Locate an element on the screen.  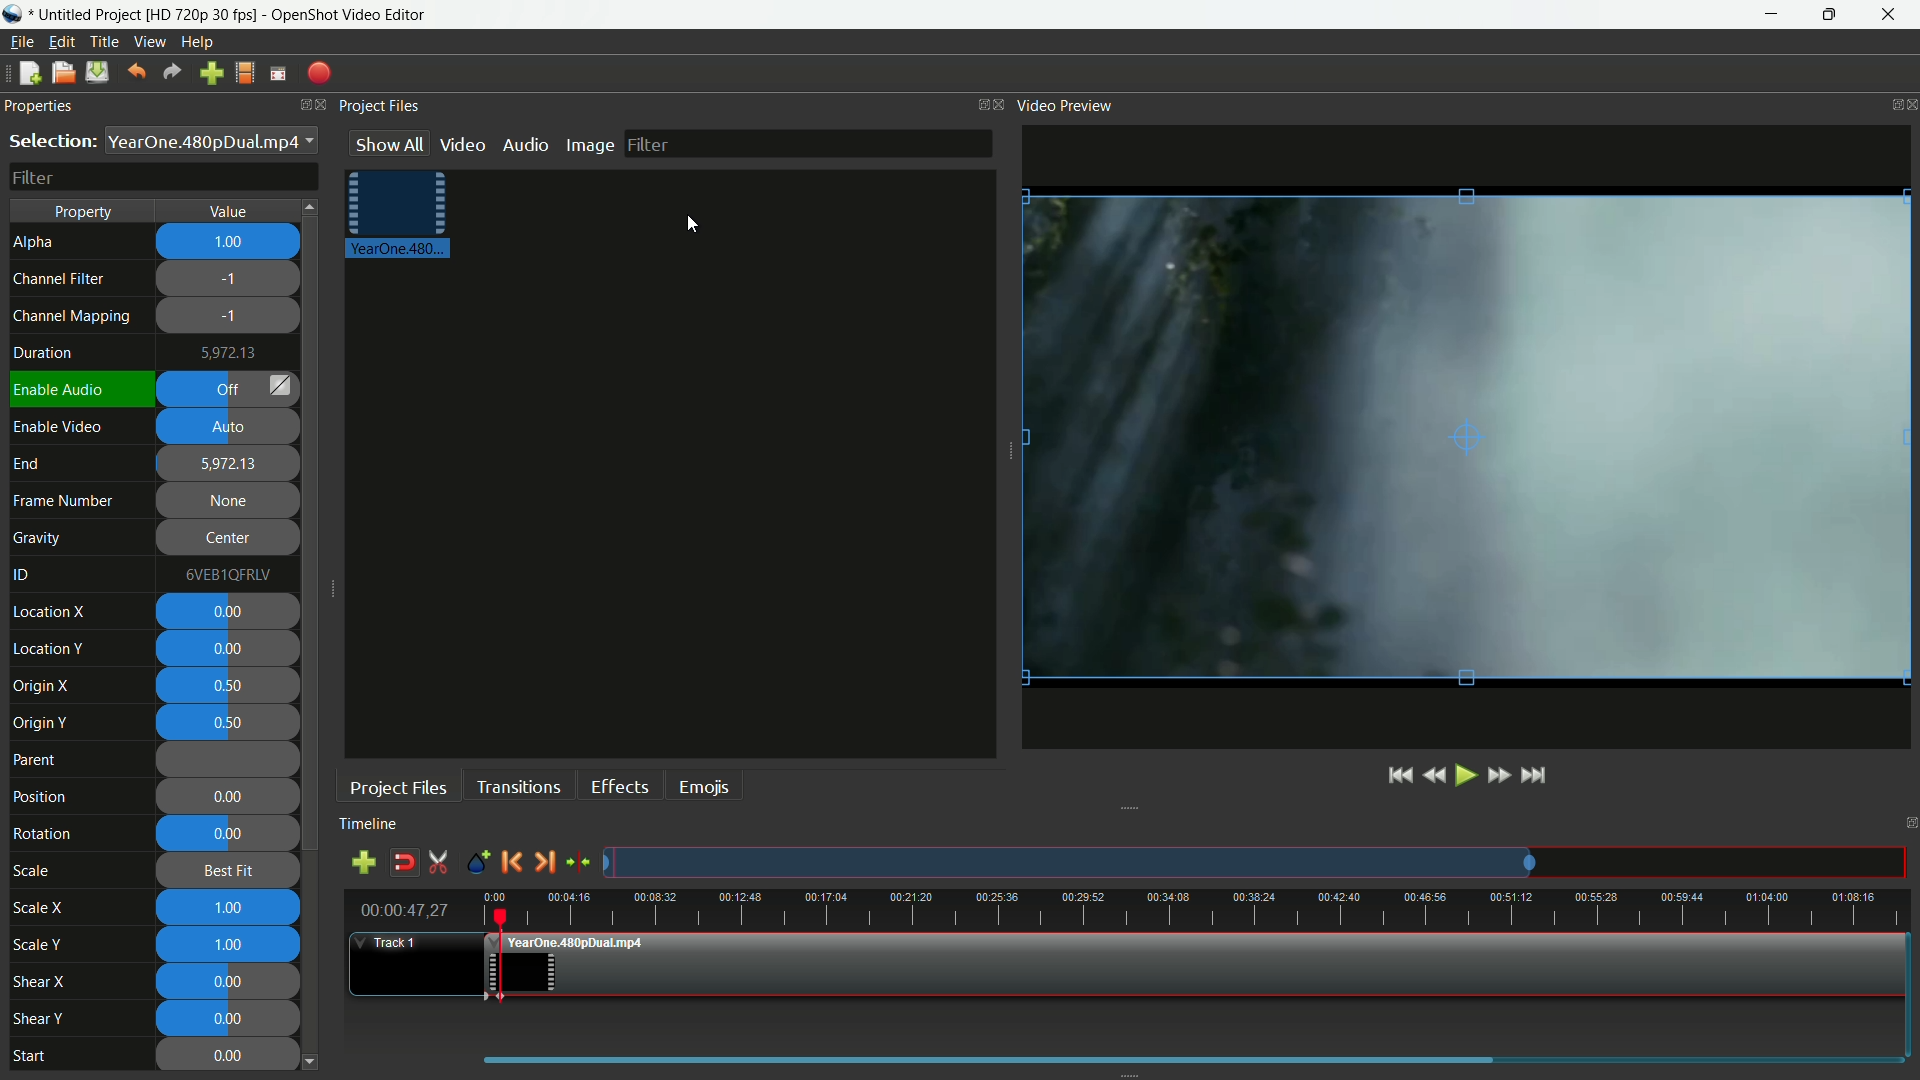
track 1 is located at coordinates (398, 945).